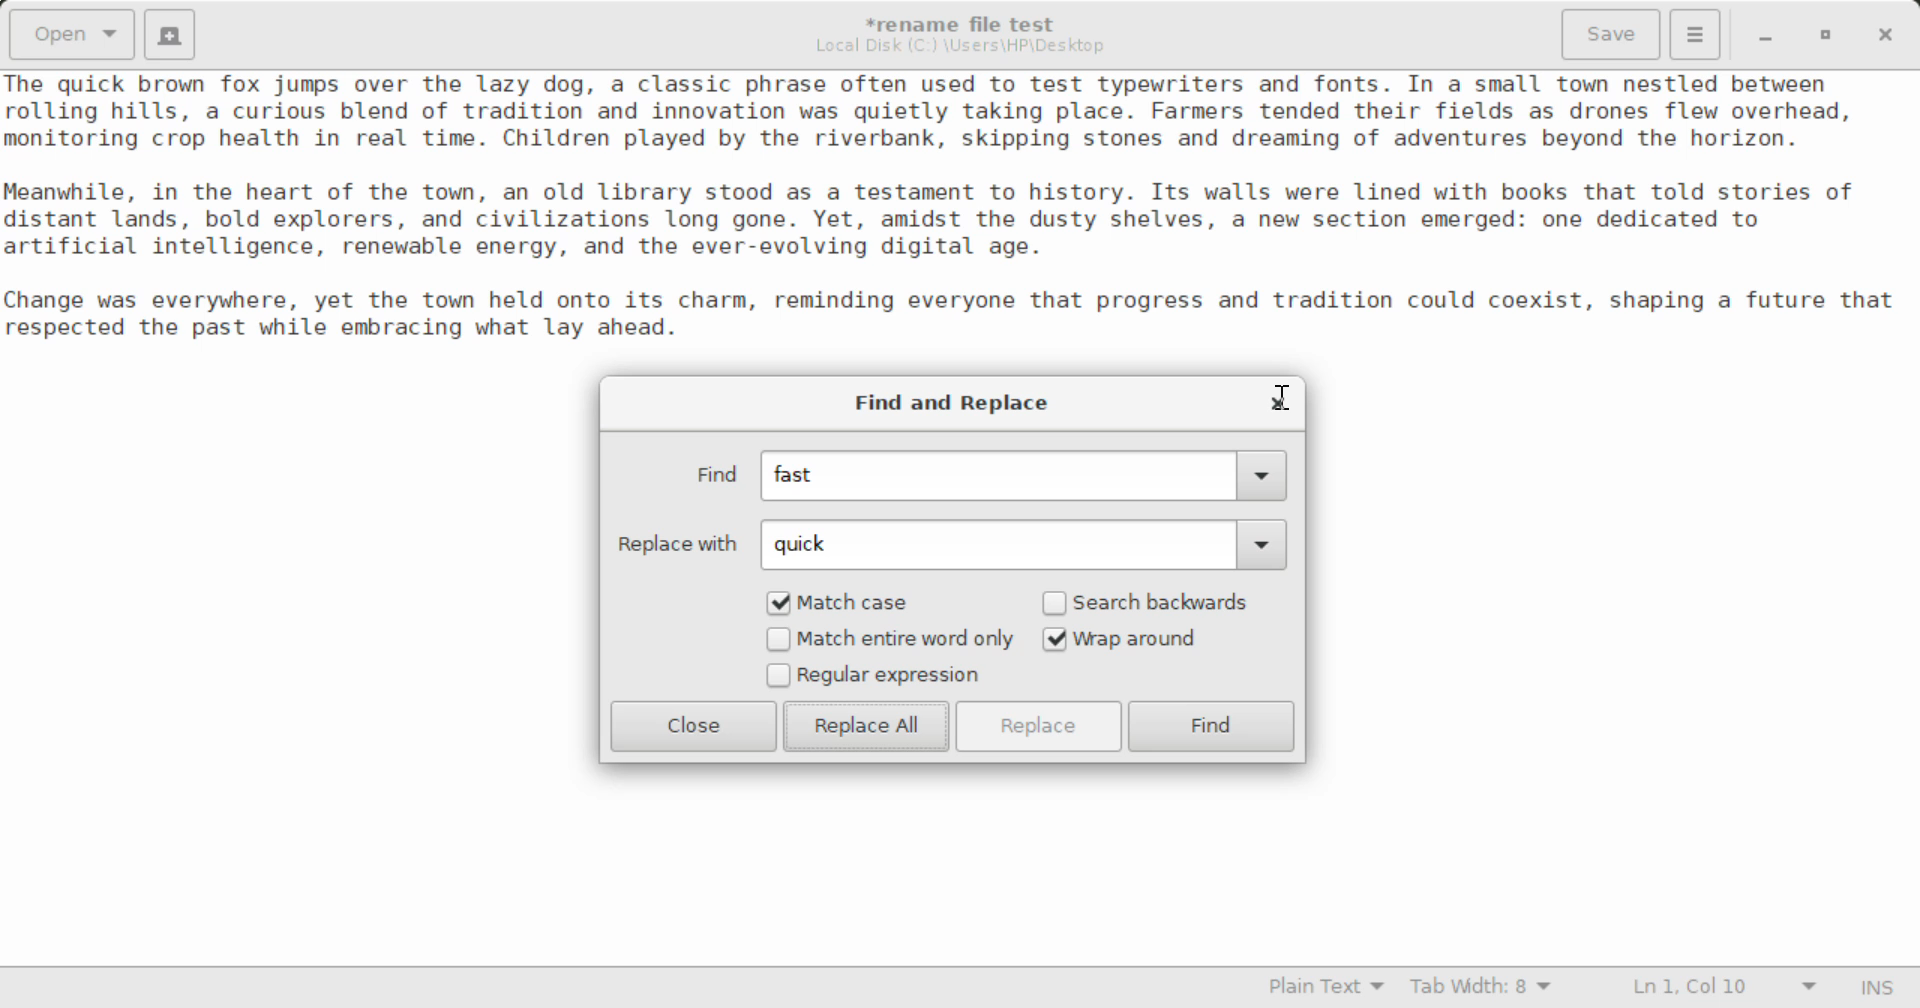 This screenshot has height=1008, width=1920. I want to click on Replace with: quick, so click(948, 544).